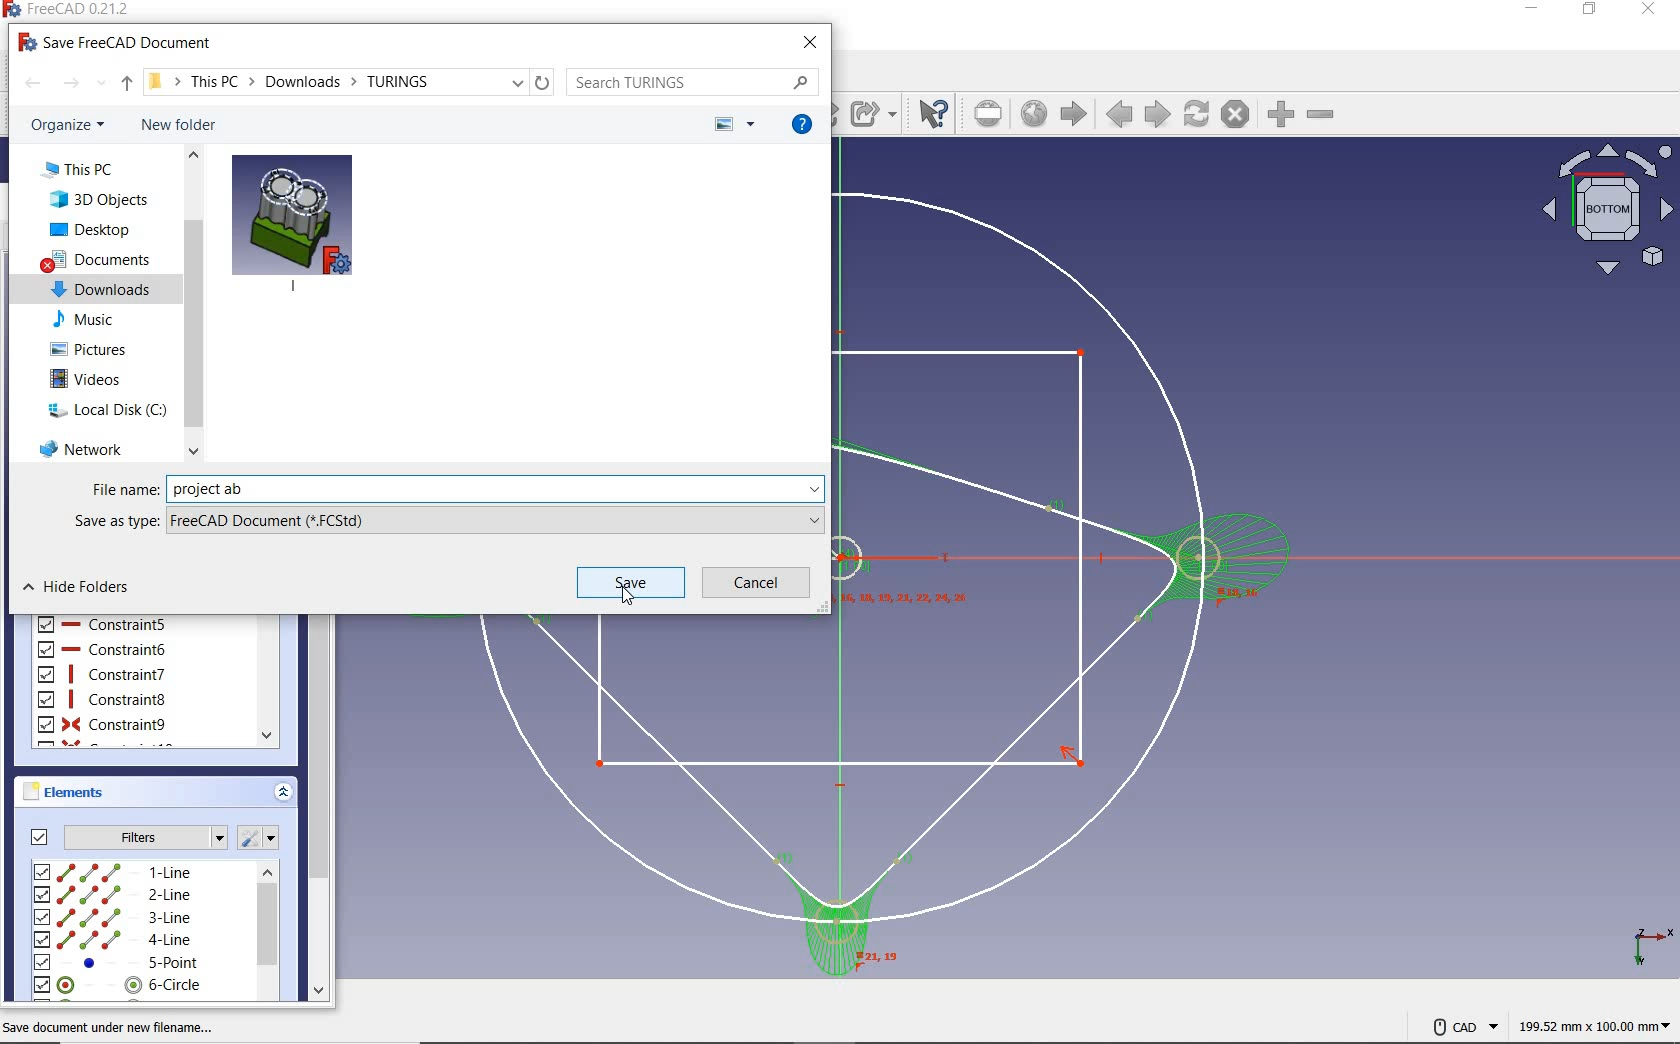 The height and width of the screenshot is (1044, 1680). Describe the element at coordinates (118, 963) in the screenshot. I see `5-line` at that location.